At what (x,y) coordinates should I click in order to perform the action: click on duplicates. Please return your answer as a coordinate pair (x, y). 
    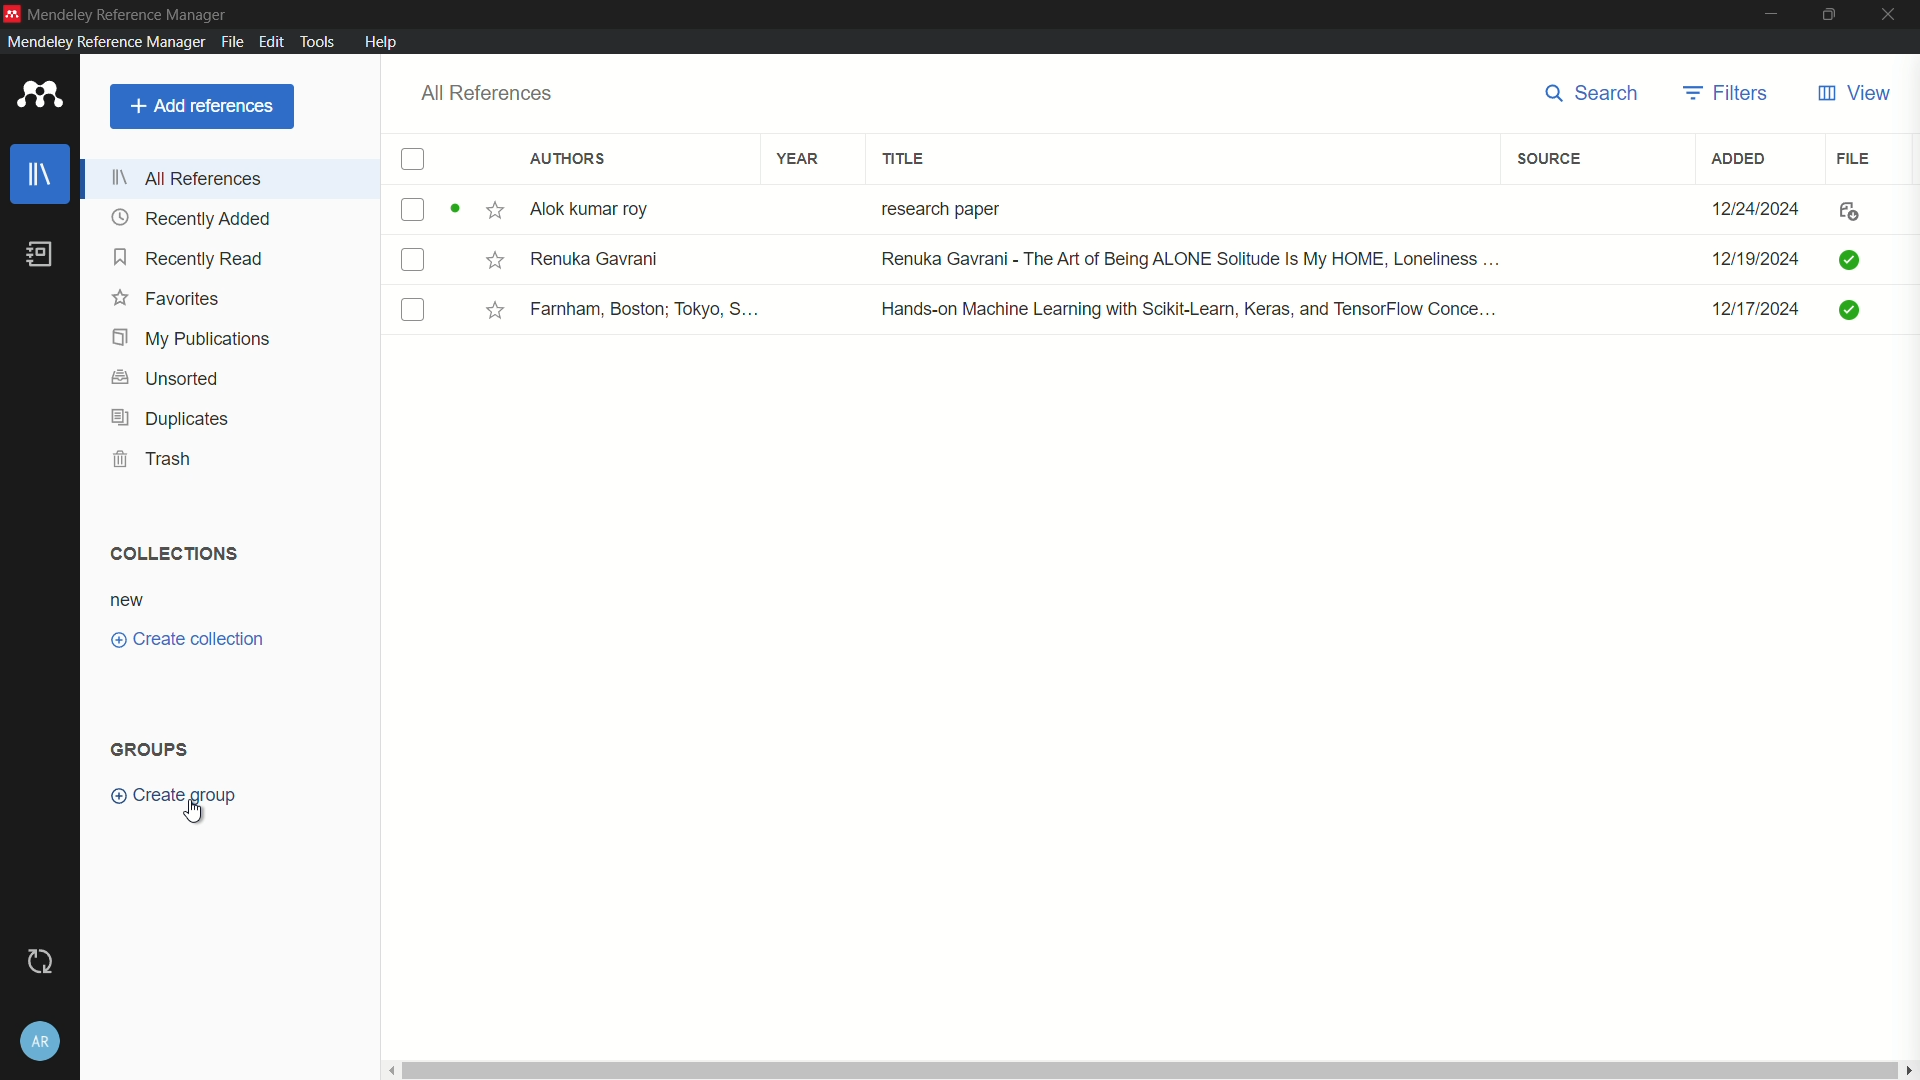
    Looking at the image, I should click on (169, 419).